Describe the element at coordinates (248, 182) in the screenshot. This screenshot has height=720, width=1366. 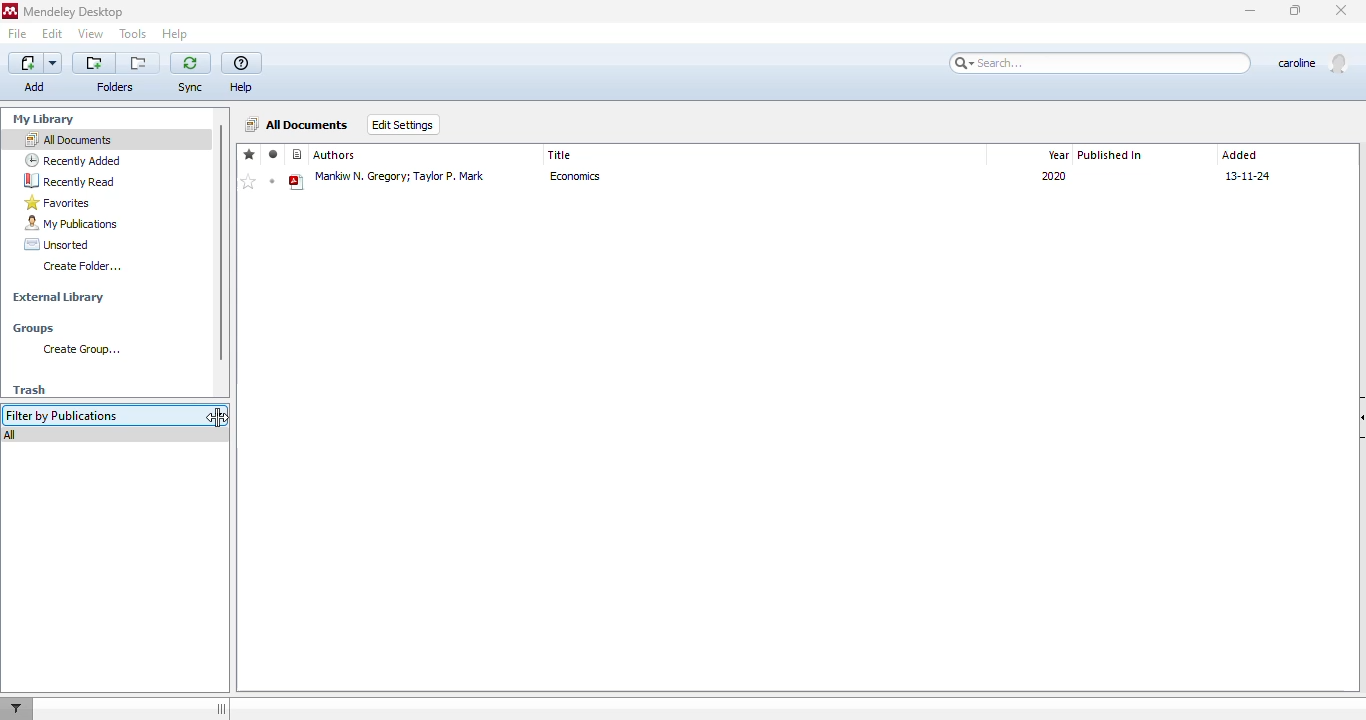
I see `add to favorites` at that location.